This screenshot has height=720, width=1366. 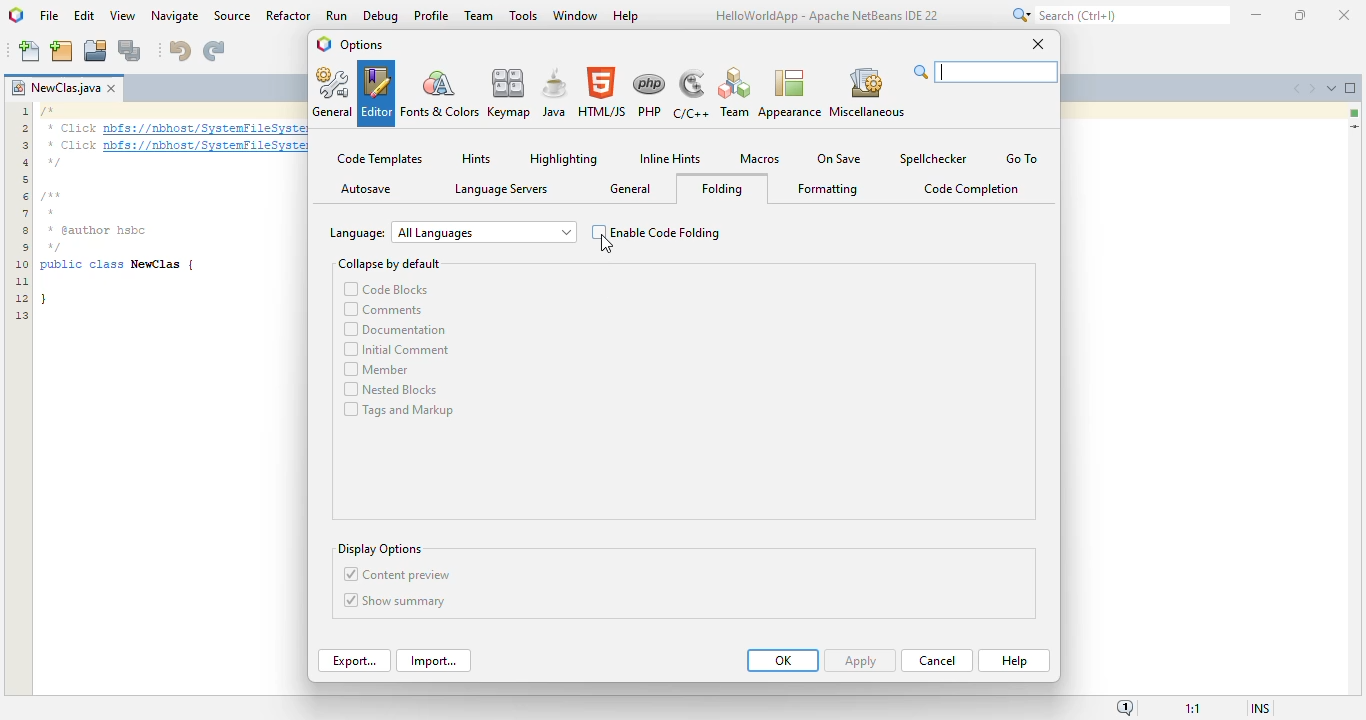 I want to click on source, so click(x=233, y=16).